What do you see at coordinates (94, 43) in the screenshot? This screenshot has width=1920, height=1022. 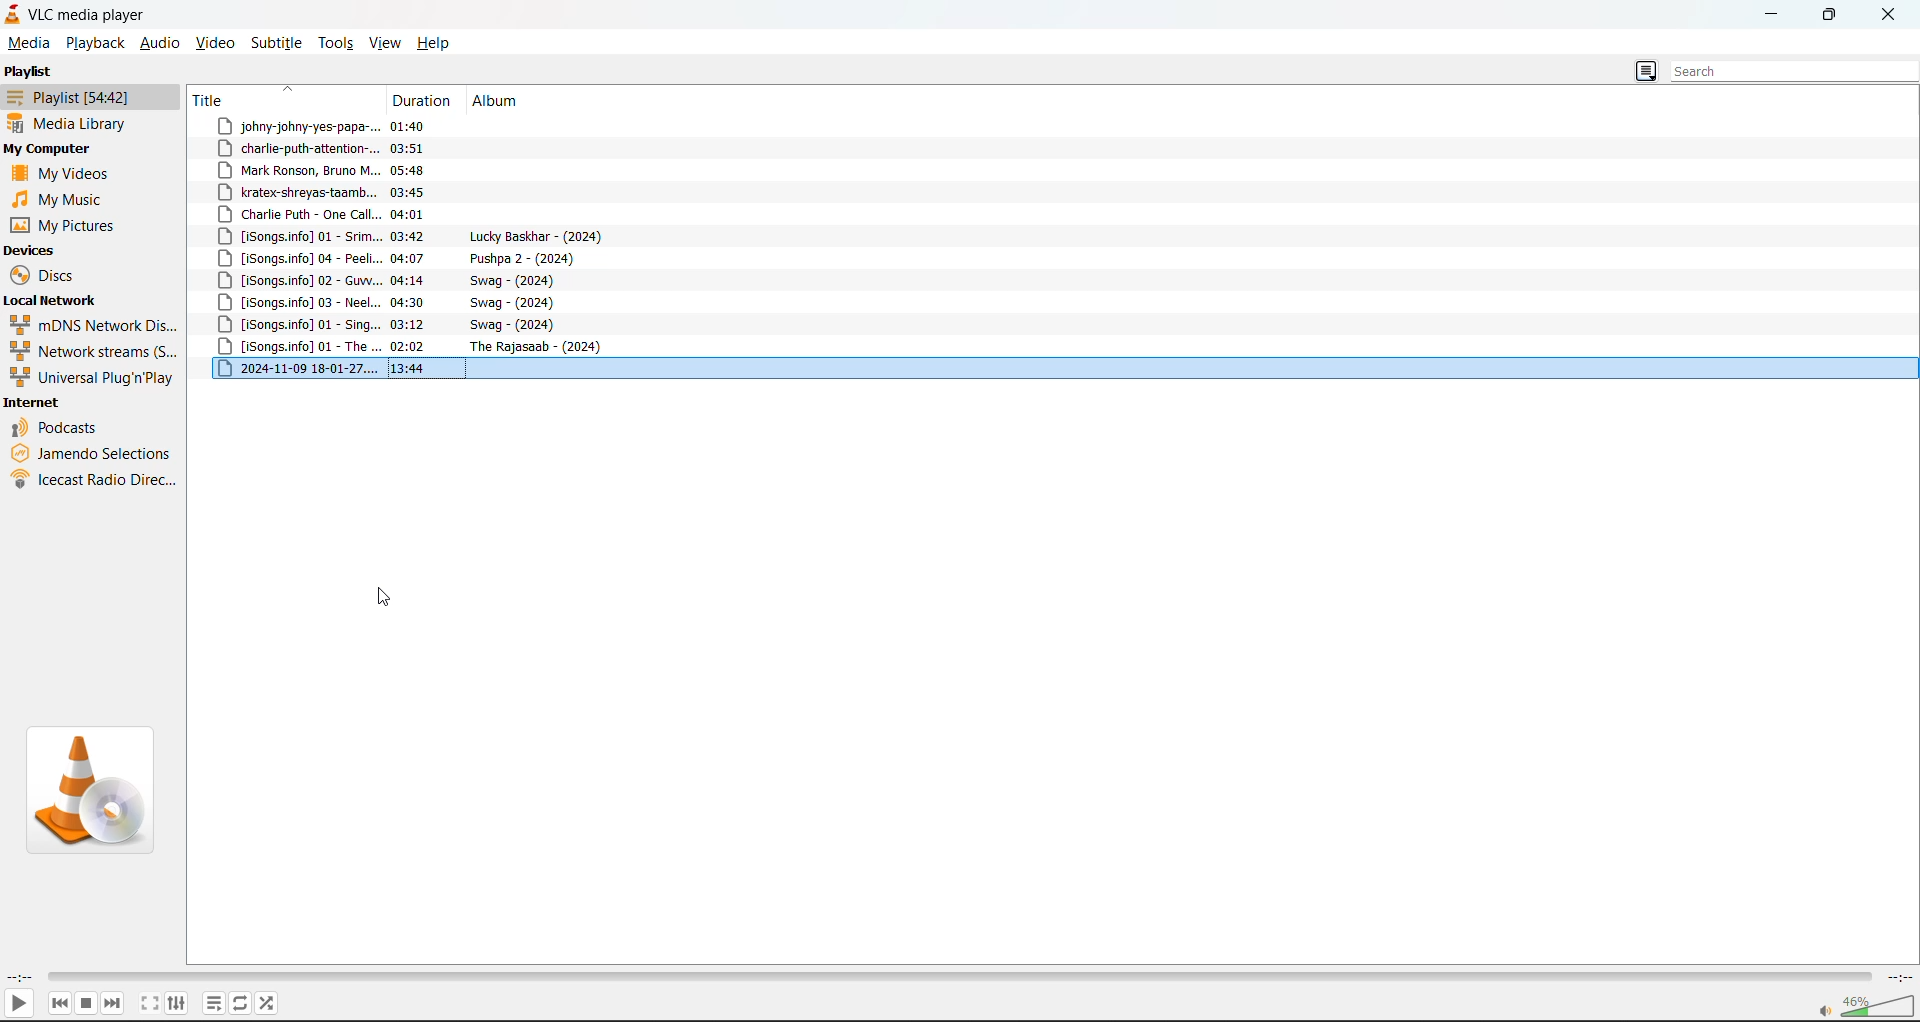 I see `playback` at bounding box center [94, 43].